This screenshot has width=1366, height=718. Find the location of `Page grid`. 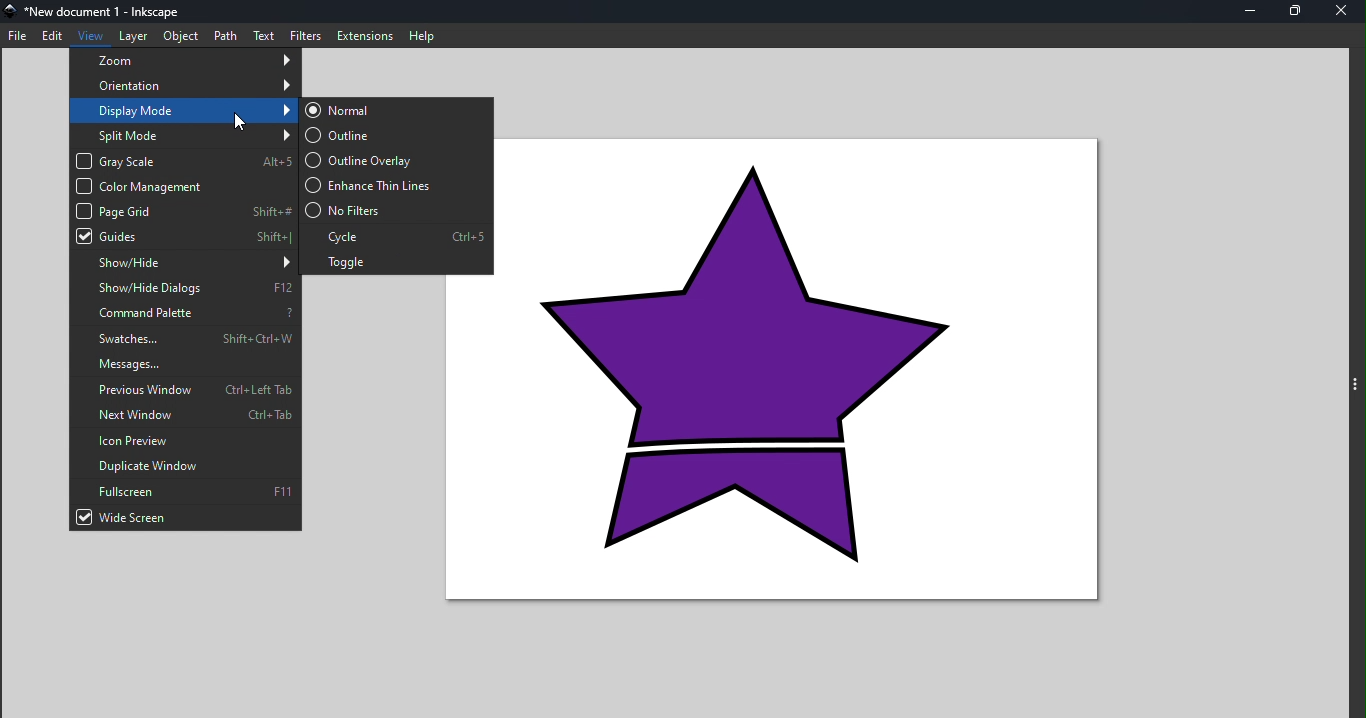

Page grid is located at coordinates (187, 212).